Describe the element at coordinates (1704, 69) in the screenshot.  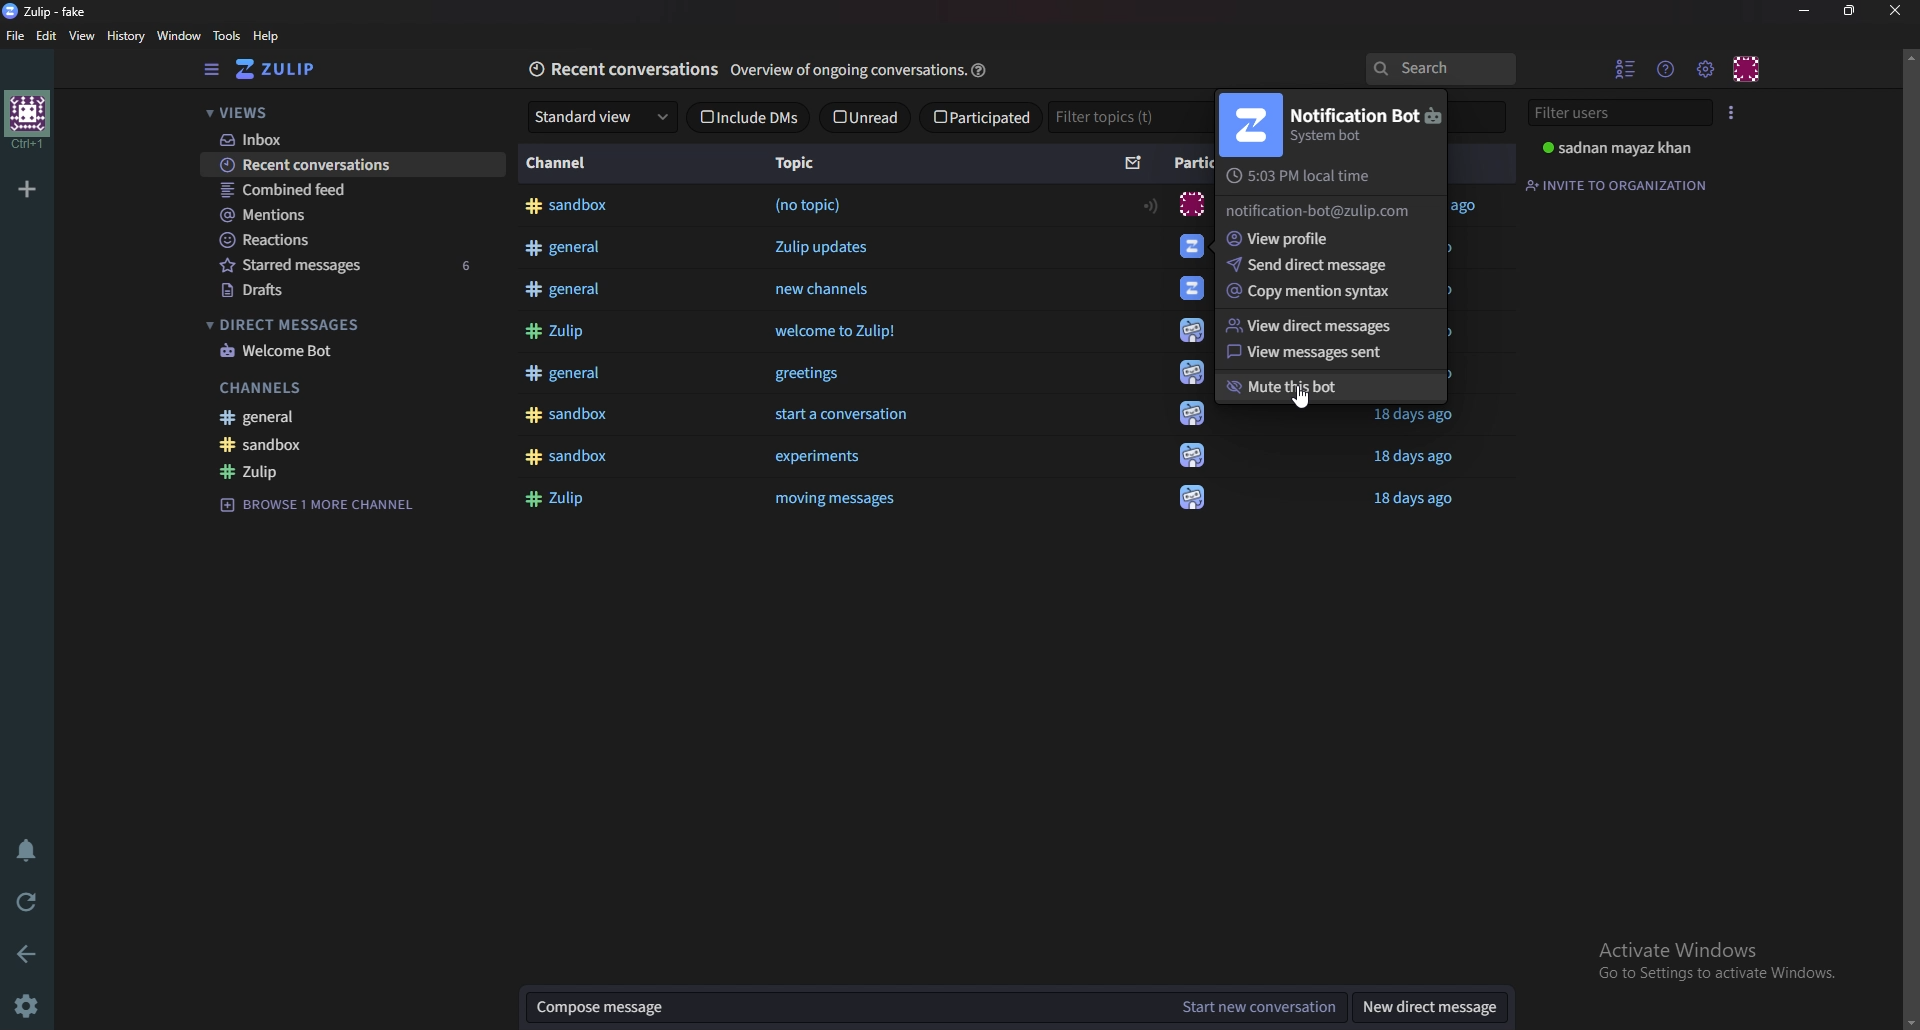
I see `Main menu` at that location.